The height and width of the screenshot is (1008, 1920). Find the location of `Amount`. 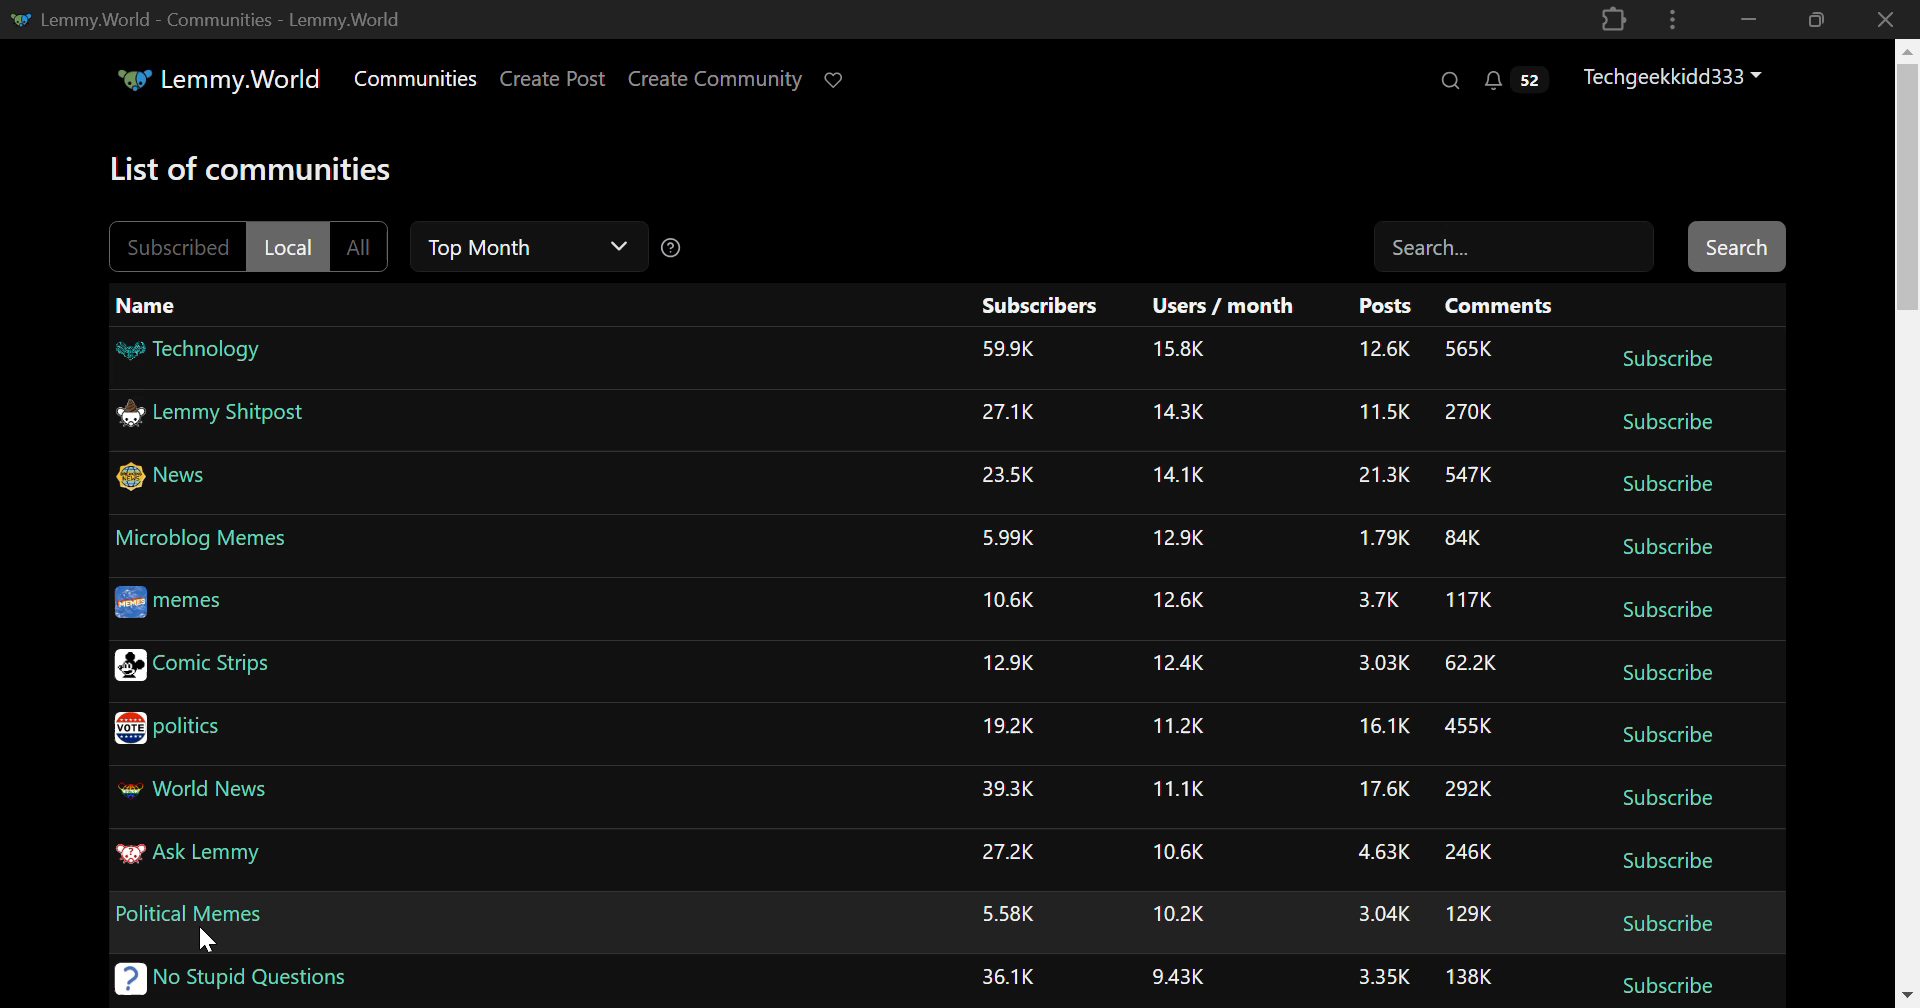

Amount is located at coordinates (1178, 978).